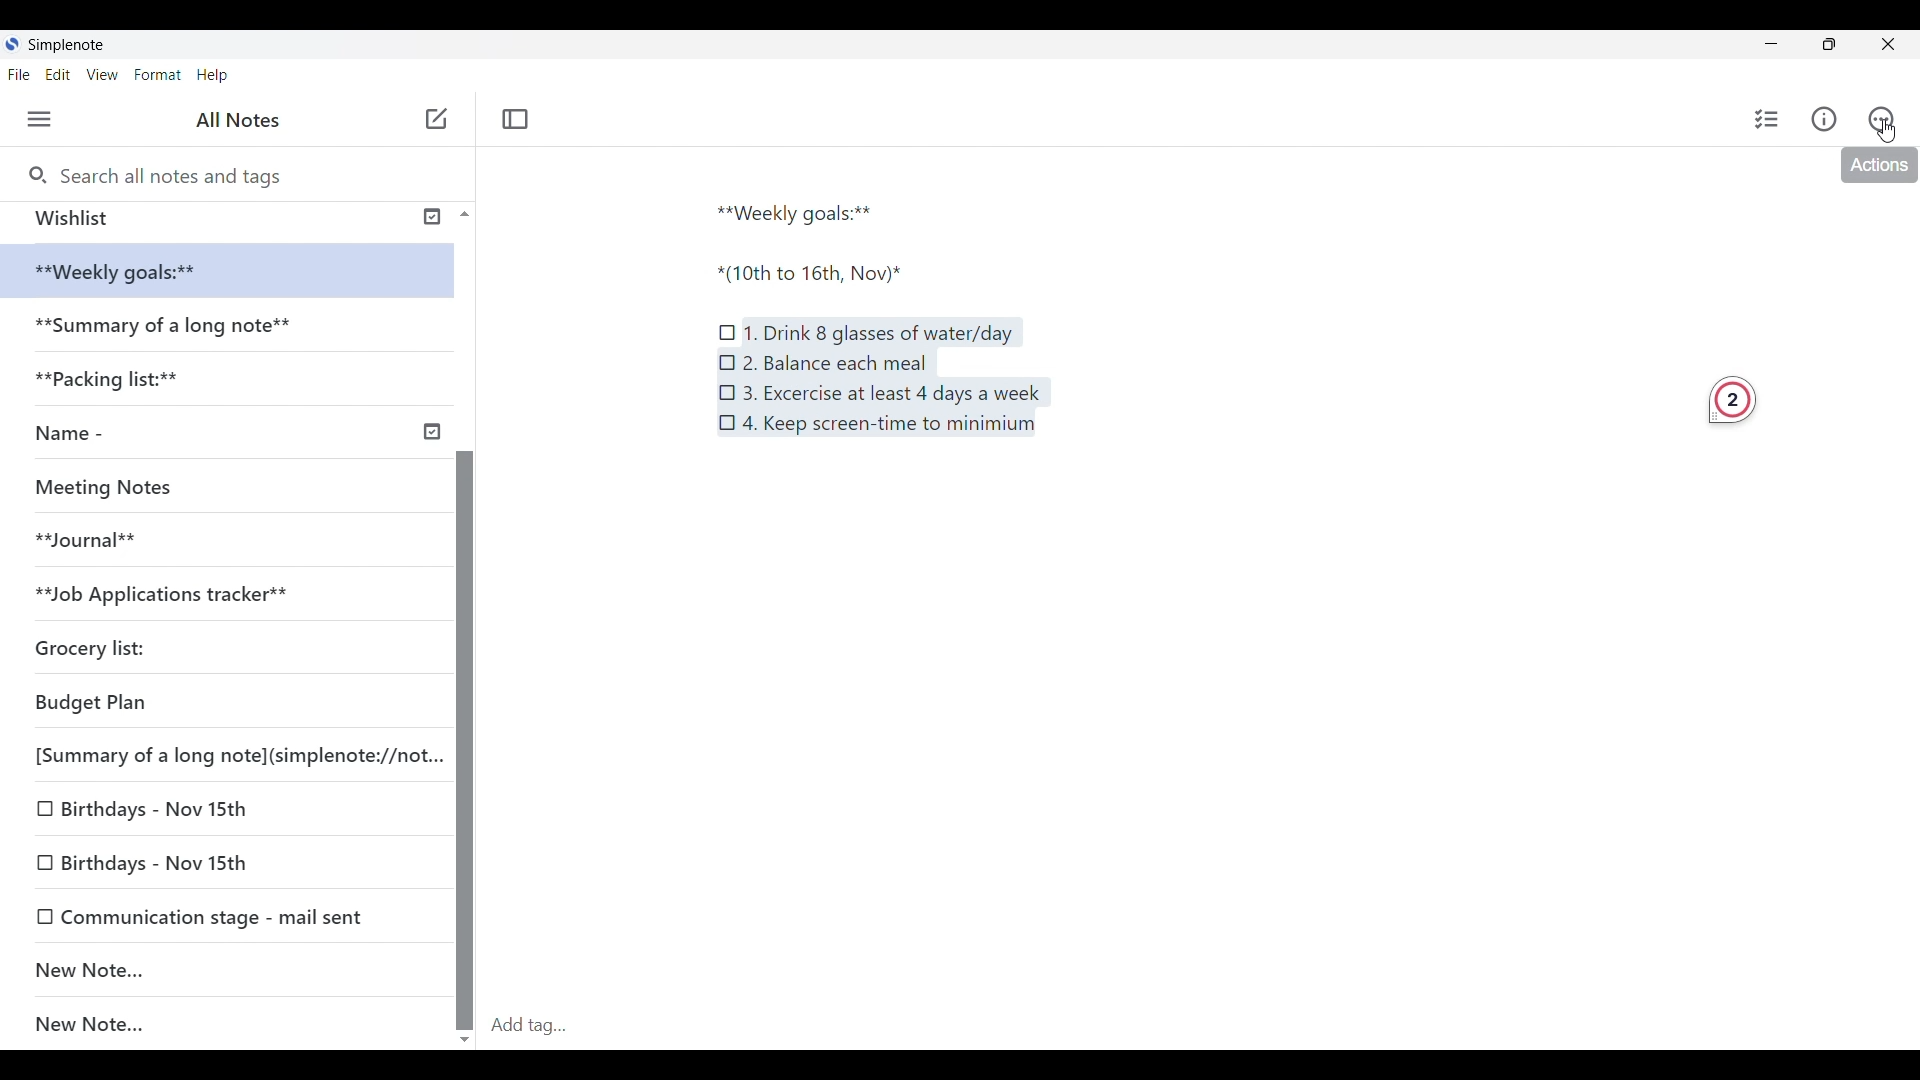  I want to click on [Summary of a long note](simplenote://not., so click(226, 754).